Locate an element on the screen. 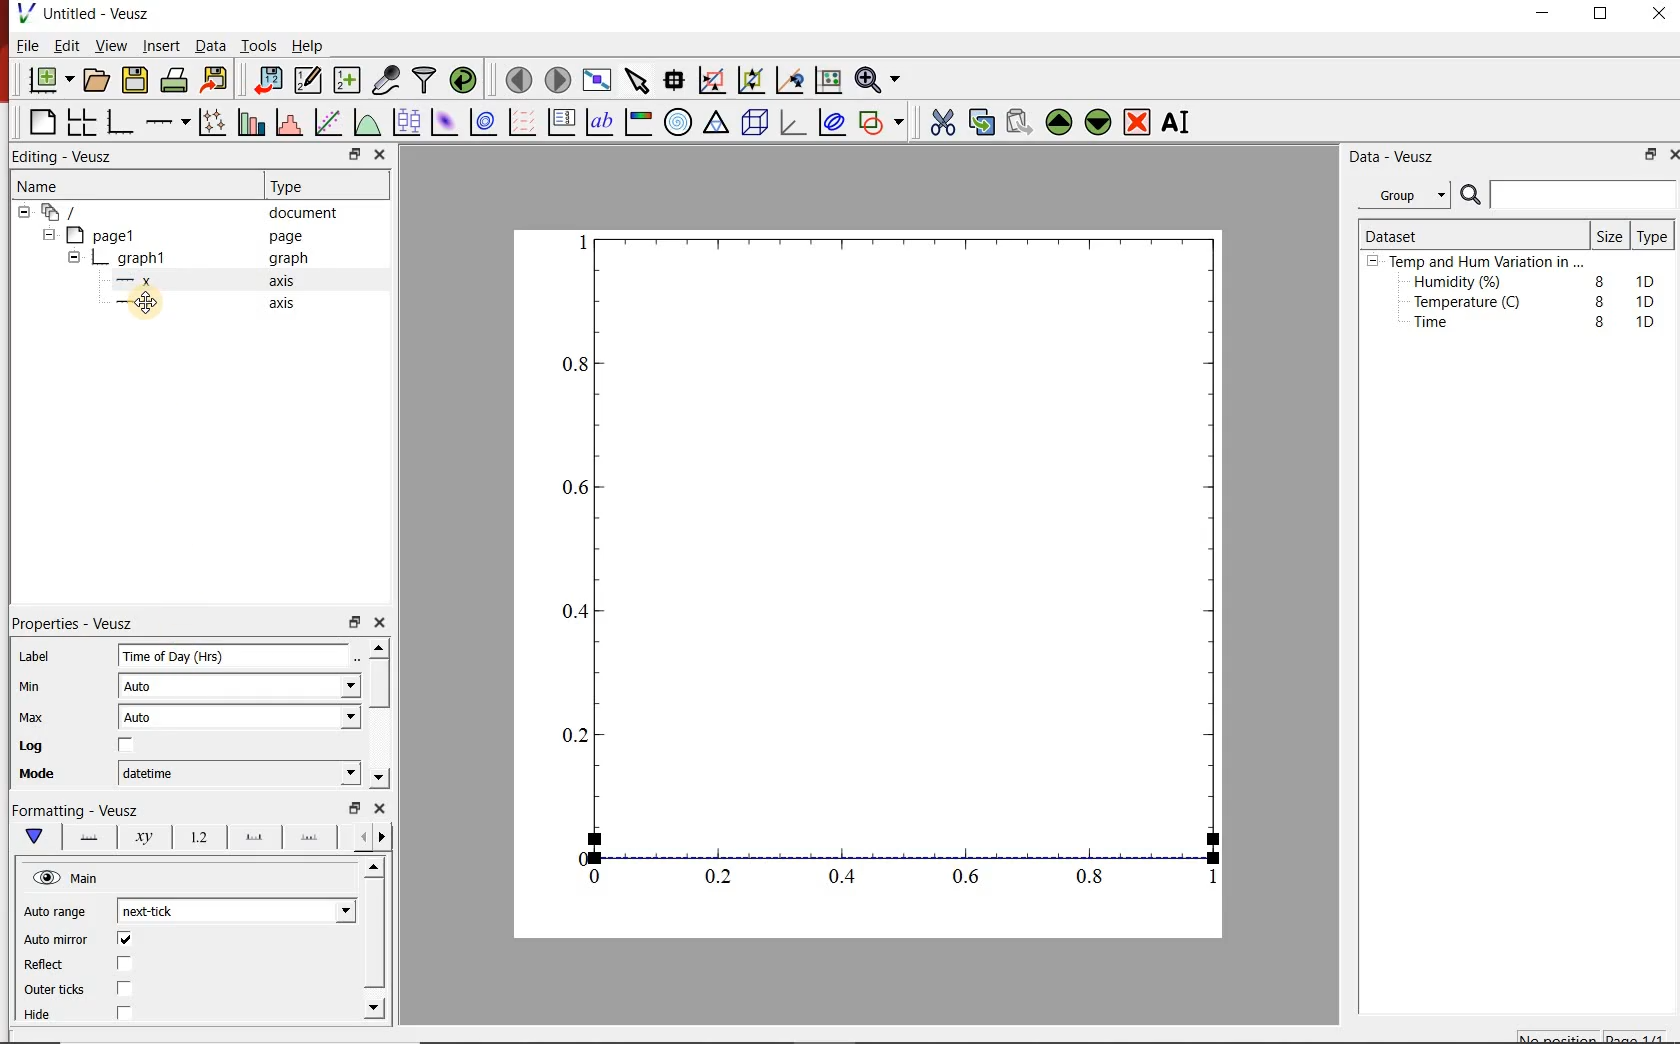 This screenshot has width=1680, height=1044. 0.8 is located at coordinates (1096, 880).